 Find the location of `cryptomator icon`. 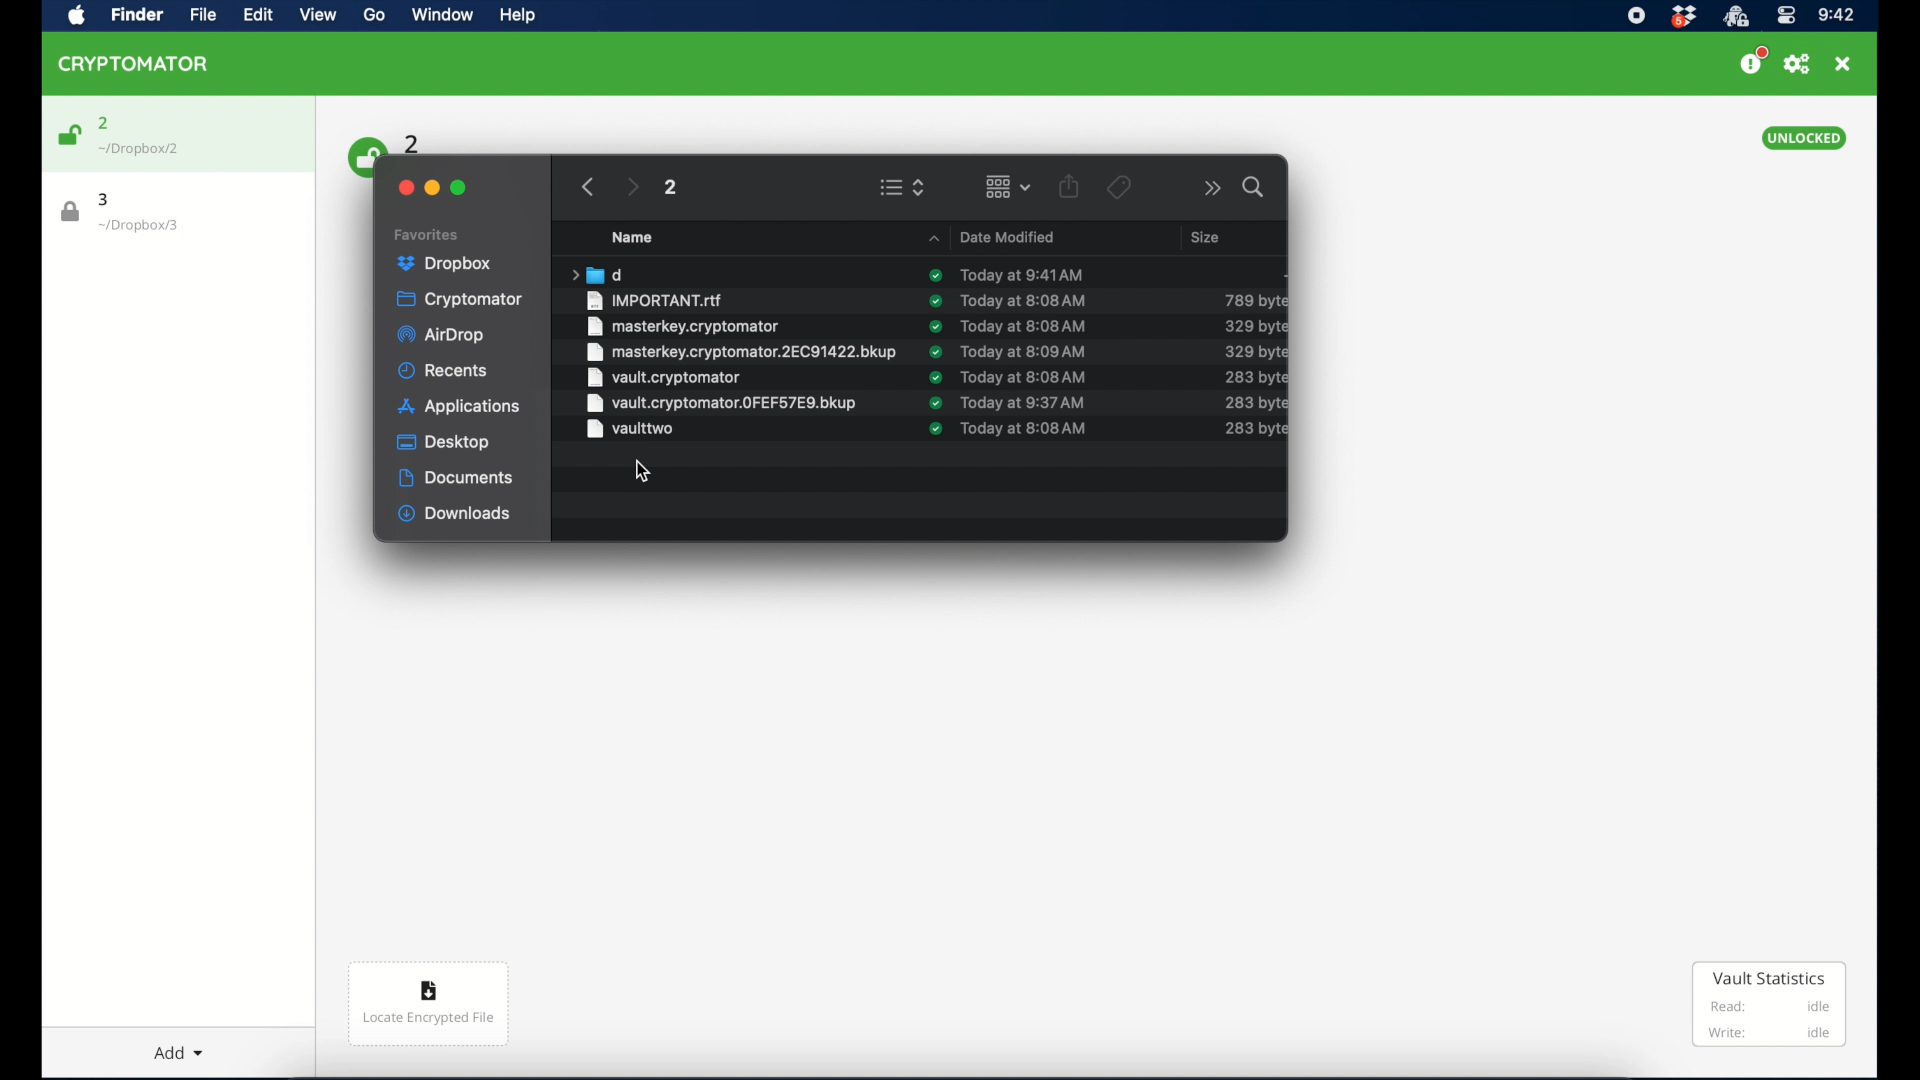

cryptomator icon is located at coordinates (1735, 17).